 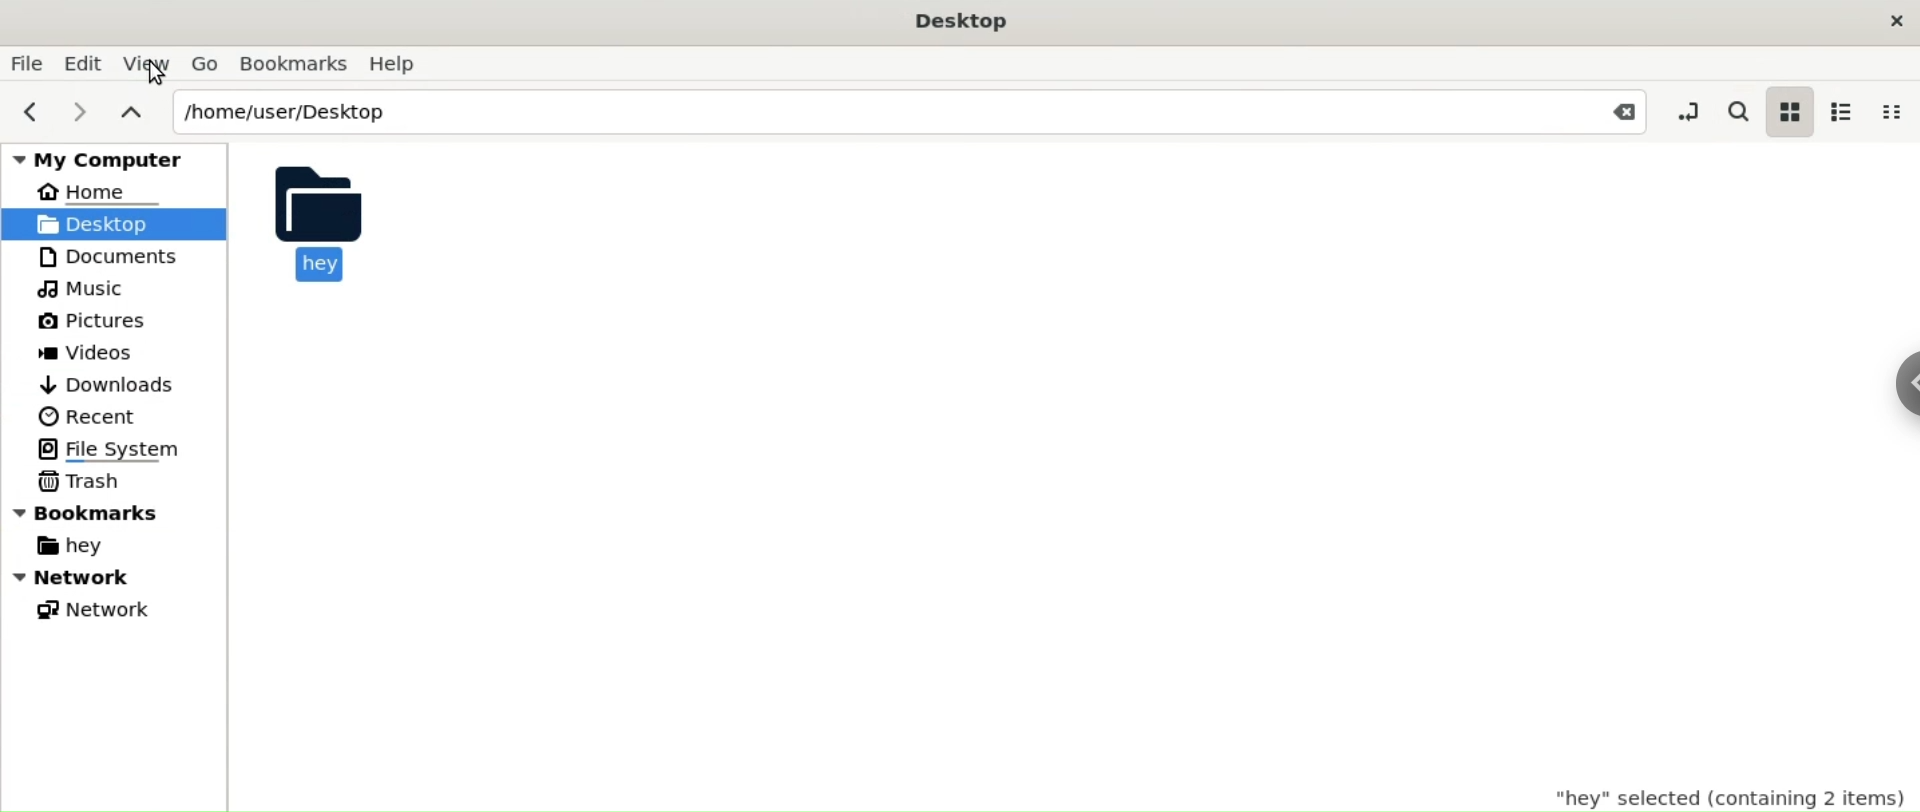 I want to click on Network, so click(x=116, y=577).